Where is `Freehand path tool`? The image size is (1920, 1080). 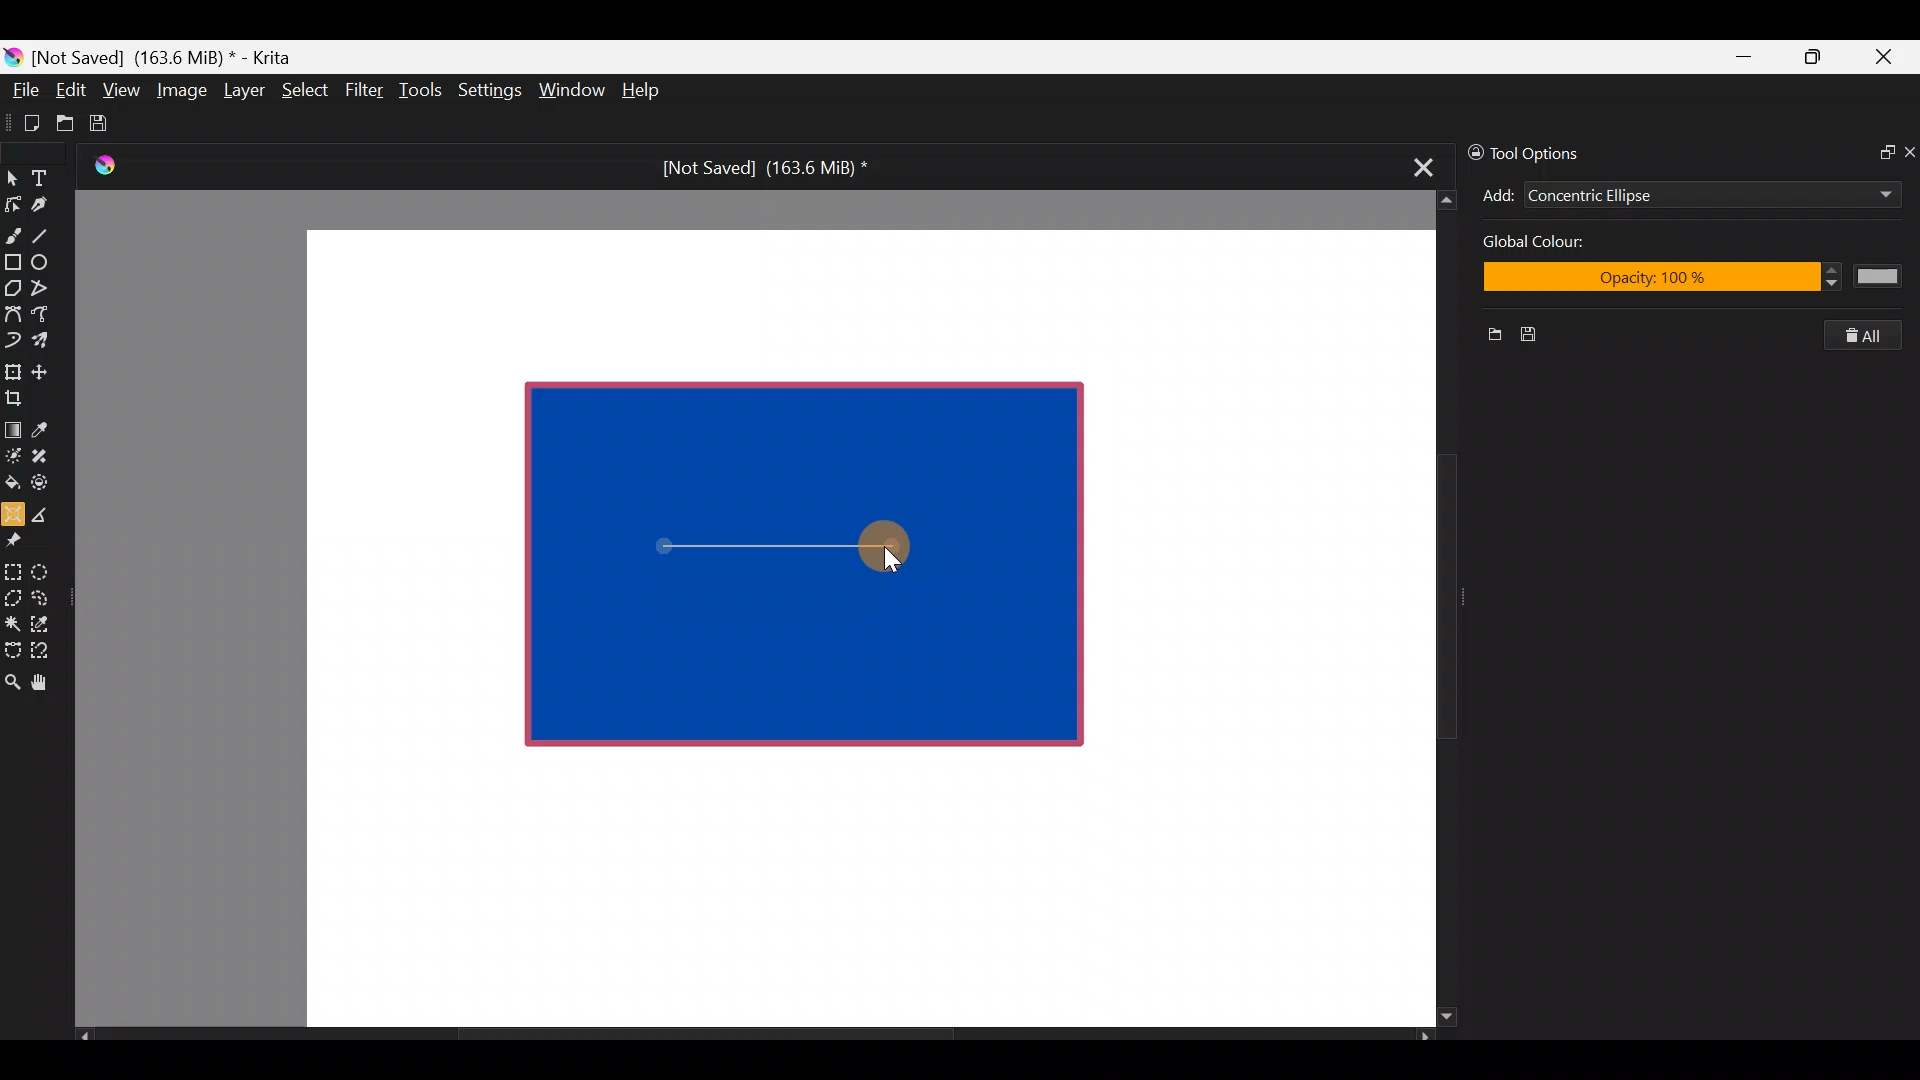 Freehand path tool is located at coordinates (50, 316).